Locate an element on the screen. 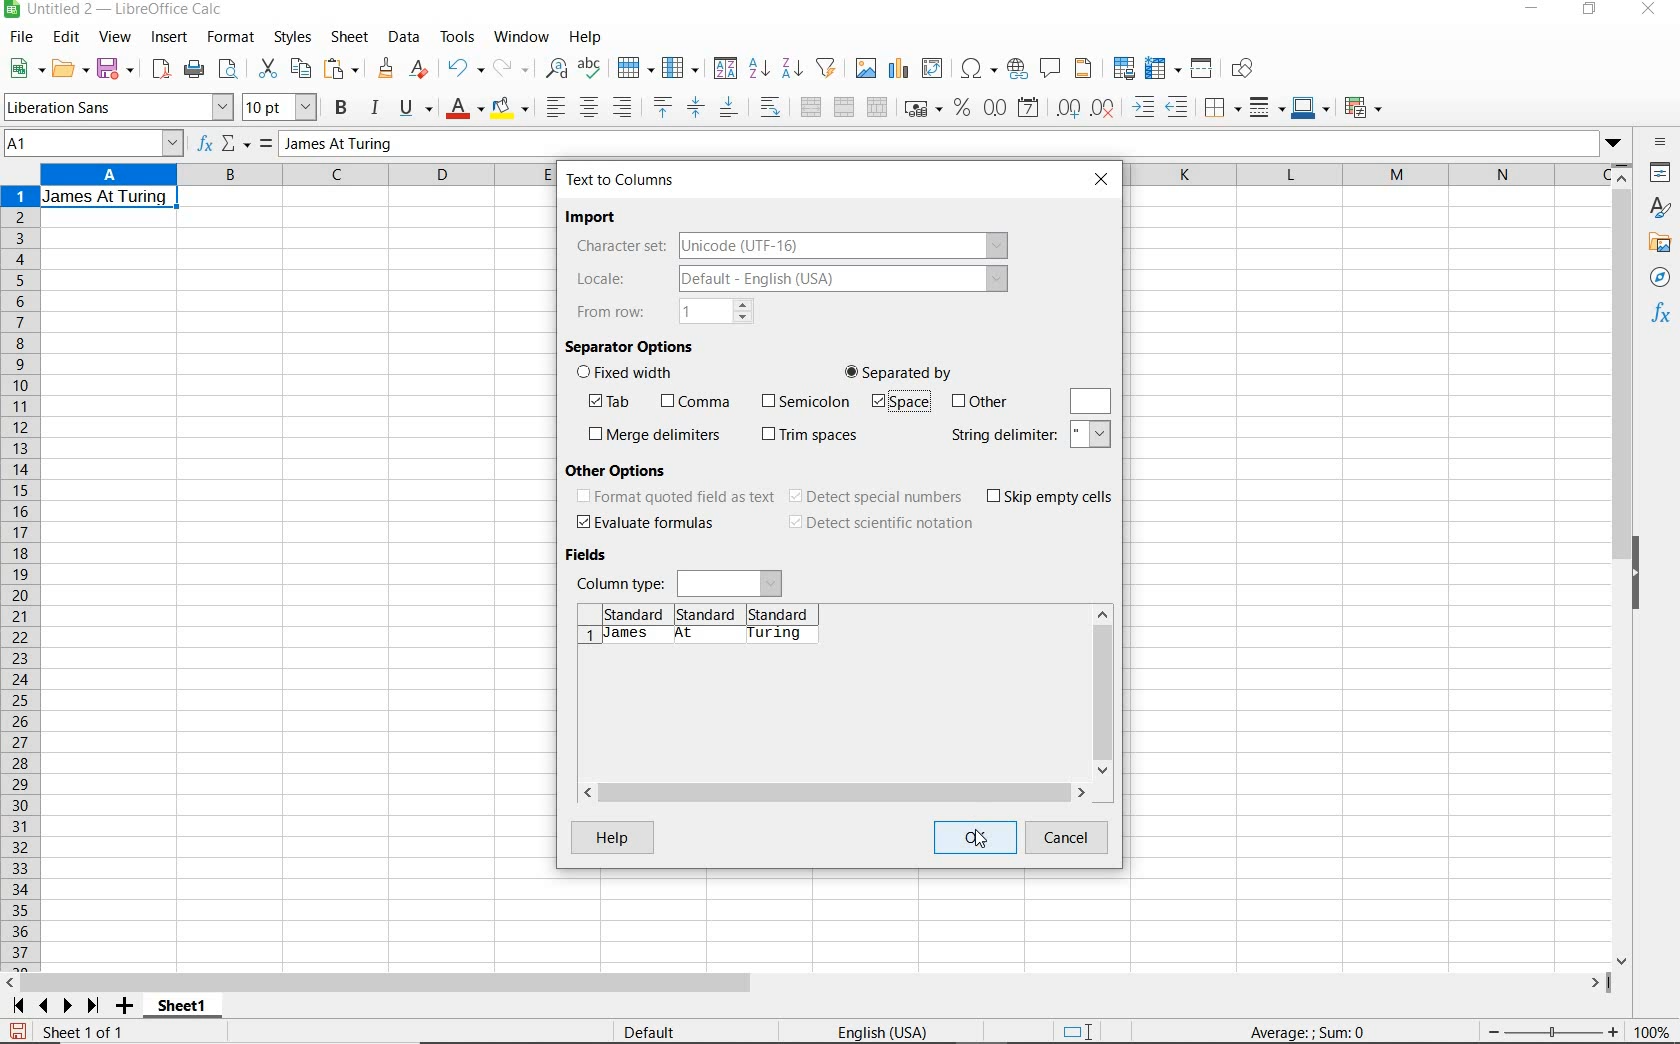  close is located at coordinates (1104, 178).